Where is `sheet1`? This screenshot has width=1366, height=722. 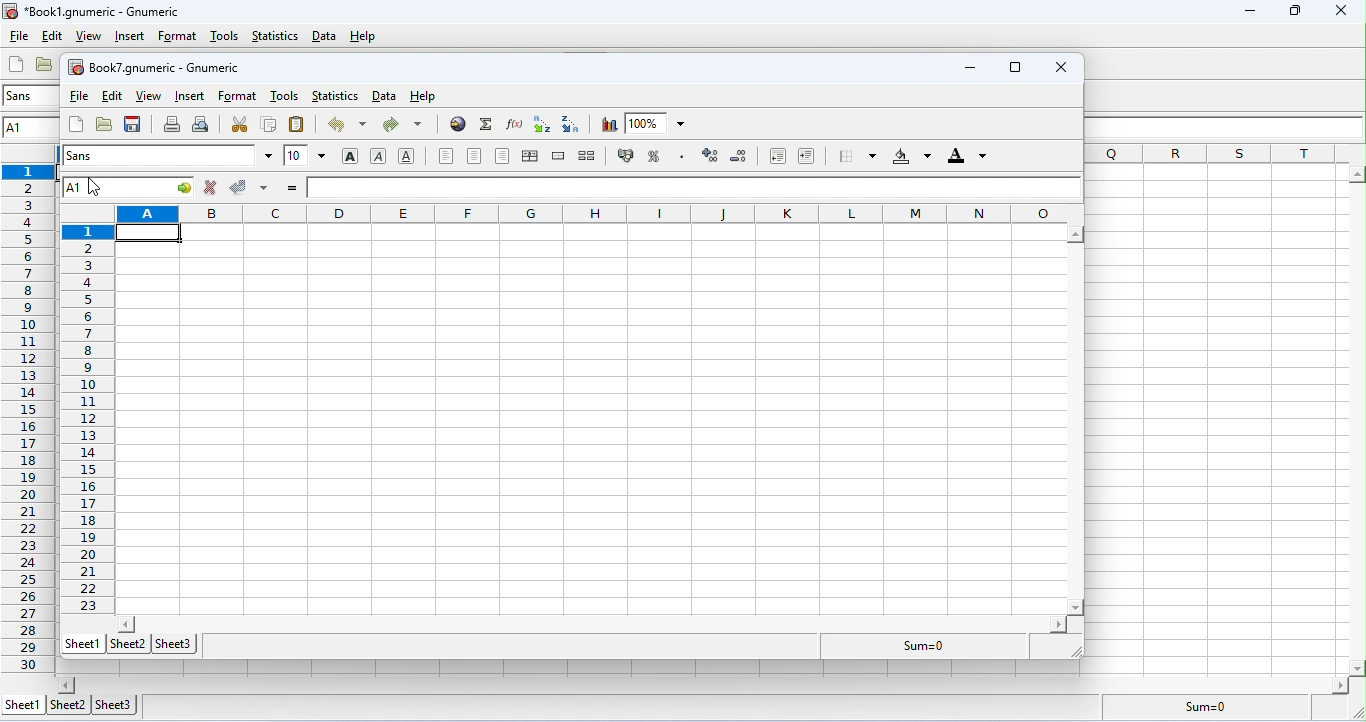 sheet1 is located at coordinates (23, 703).